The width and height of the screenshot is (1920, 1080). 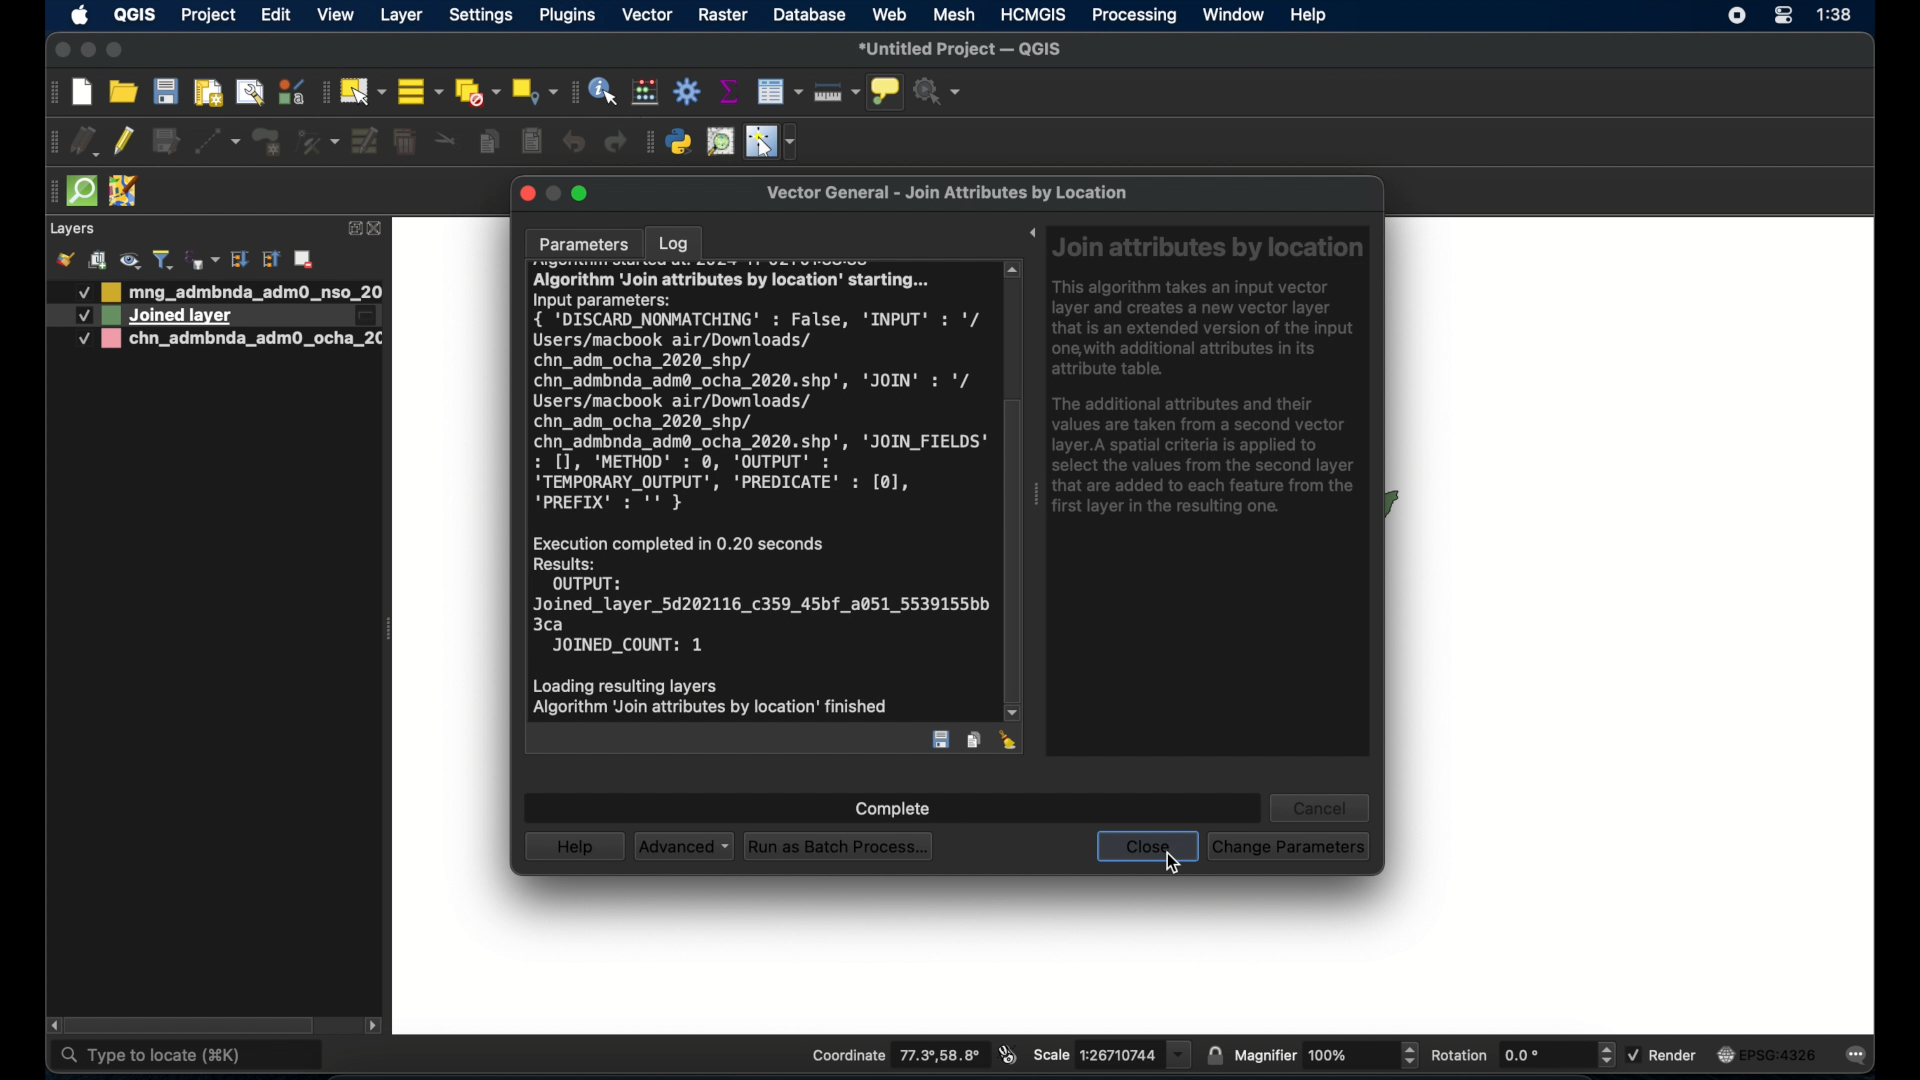 What do you see at coordinates (1135, 17) in the screenshot?
I see `processing` at bounding box center [1135, 17].